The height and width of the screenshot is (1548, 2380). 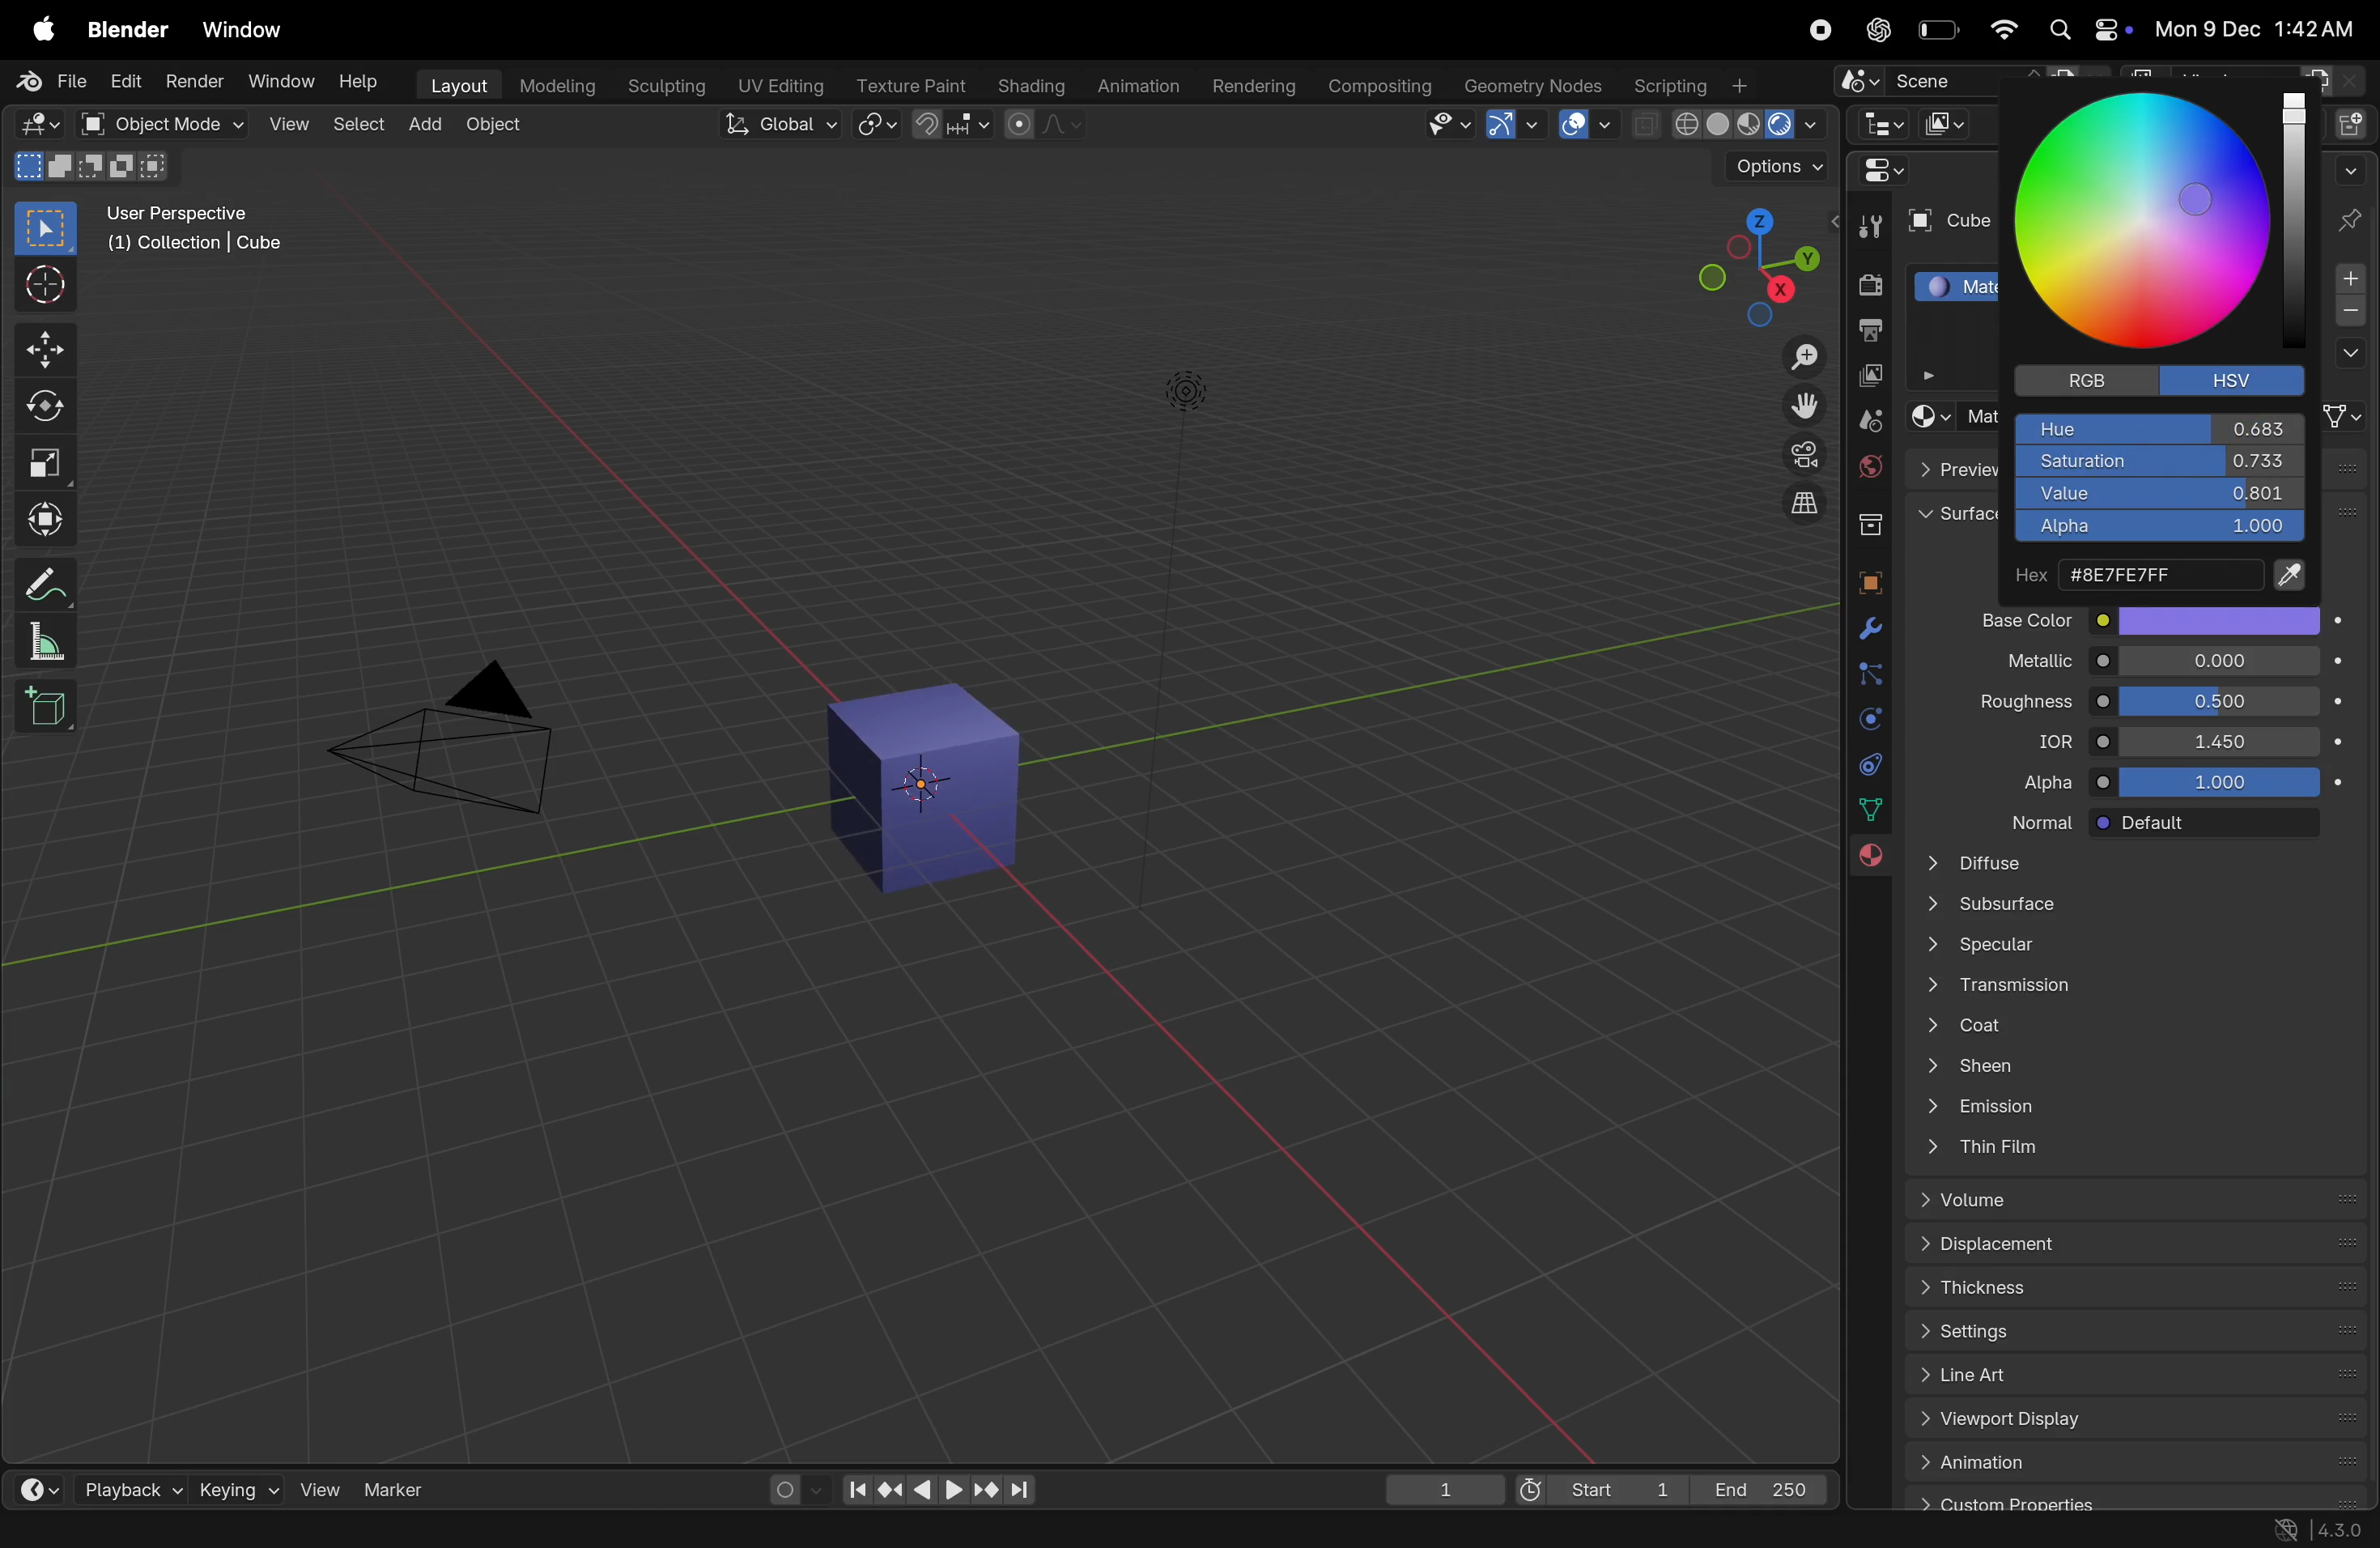 I want to click on 1.000, so click(x=2227, y=783).